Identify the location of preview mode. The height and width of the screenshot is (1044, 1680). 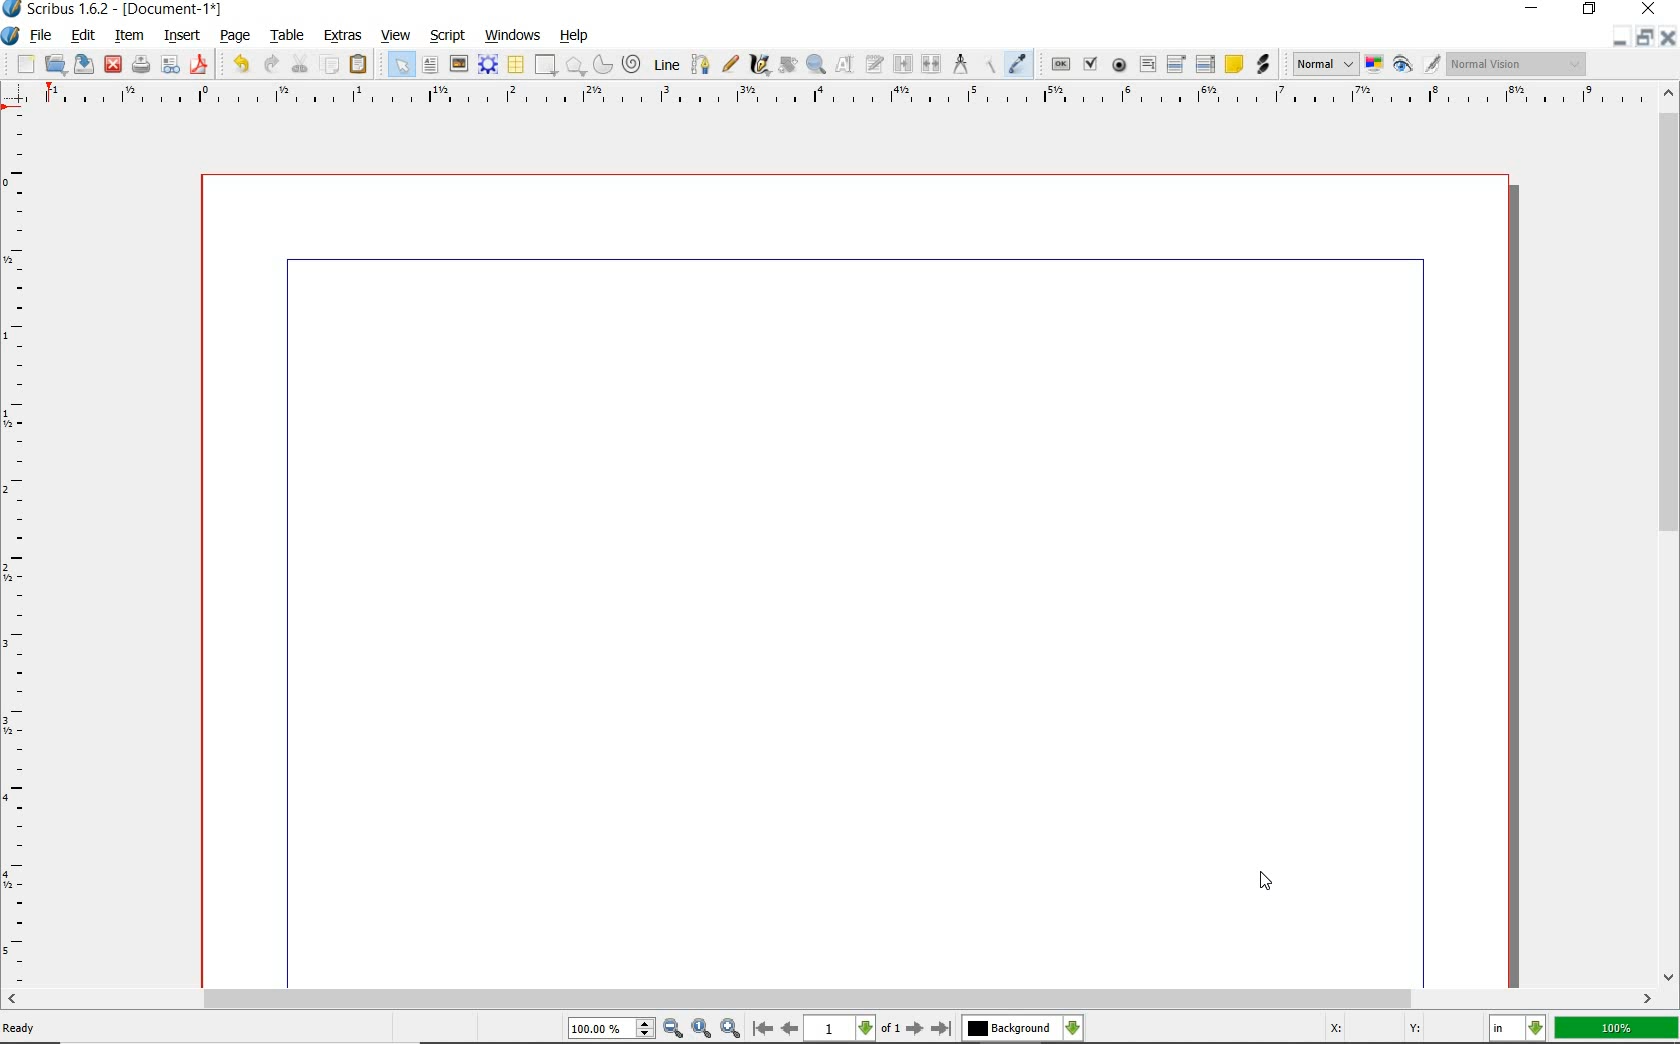
(1415, 64).